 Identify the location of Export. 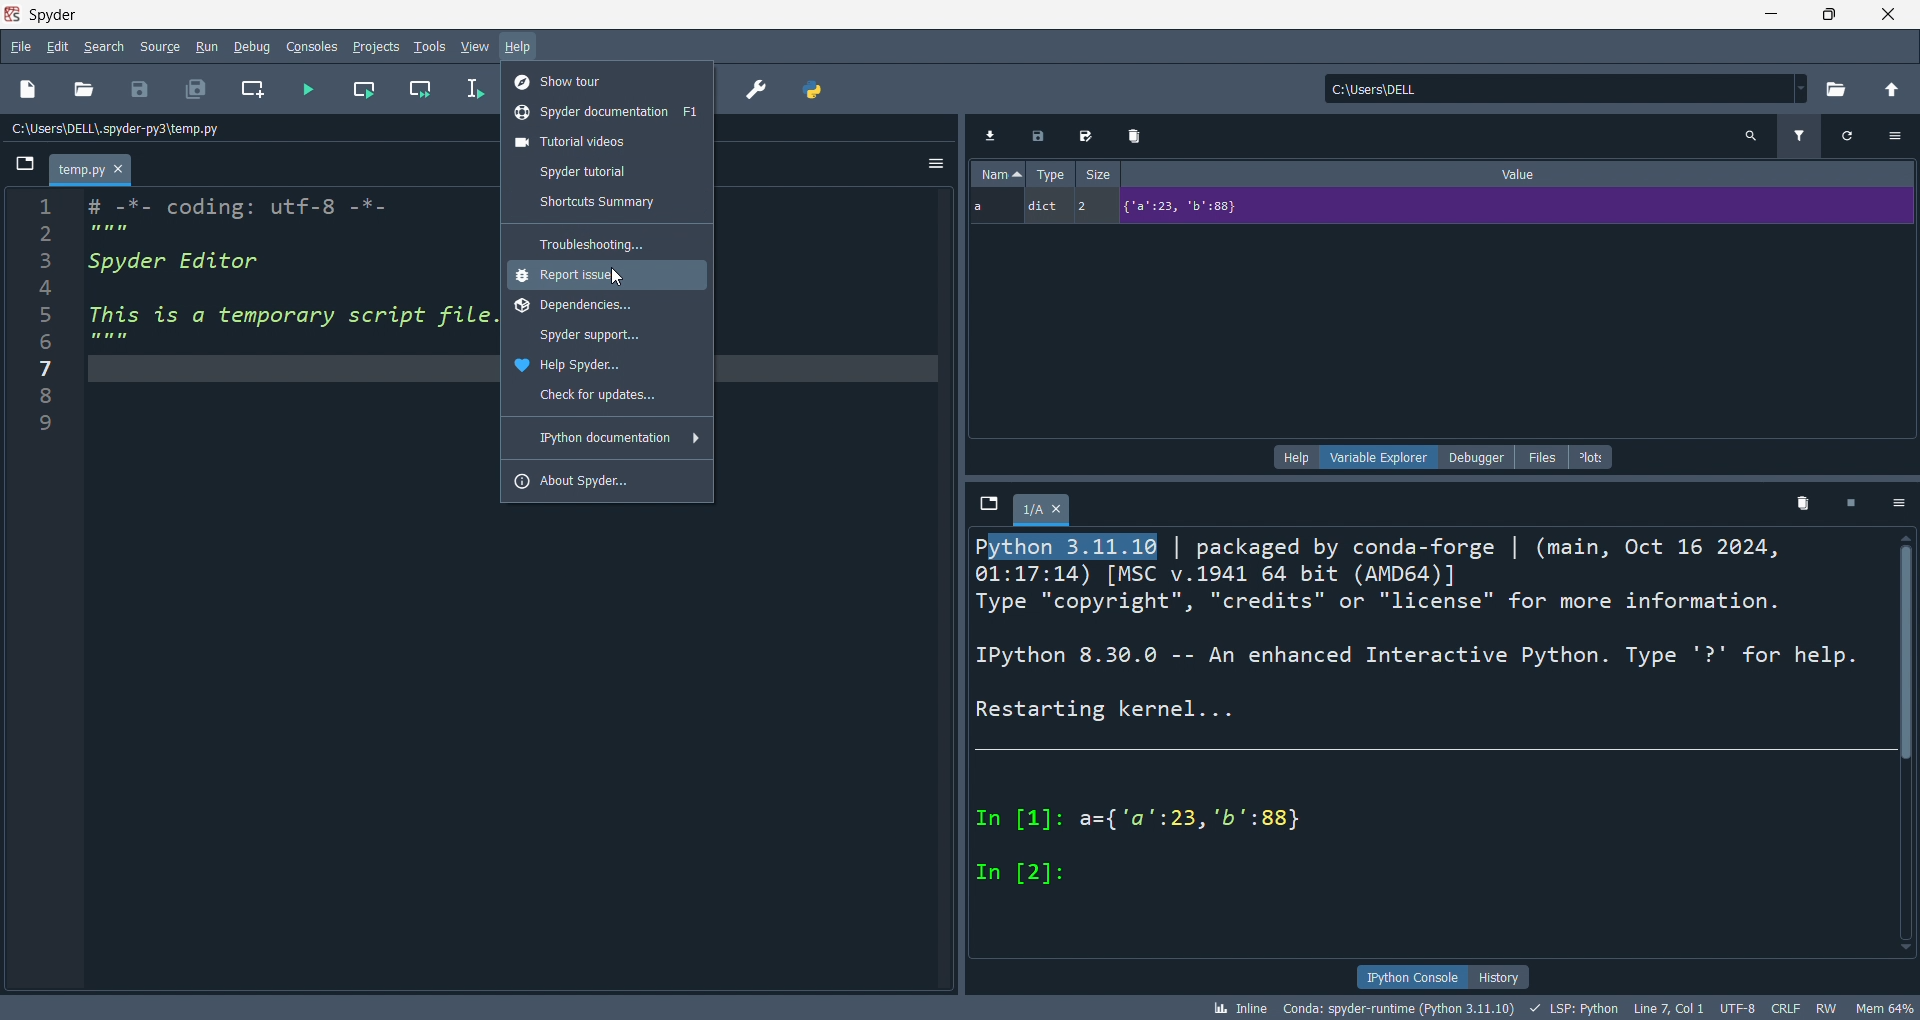
(1037, 137).